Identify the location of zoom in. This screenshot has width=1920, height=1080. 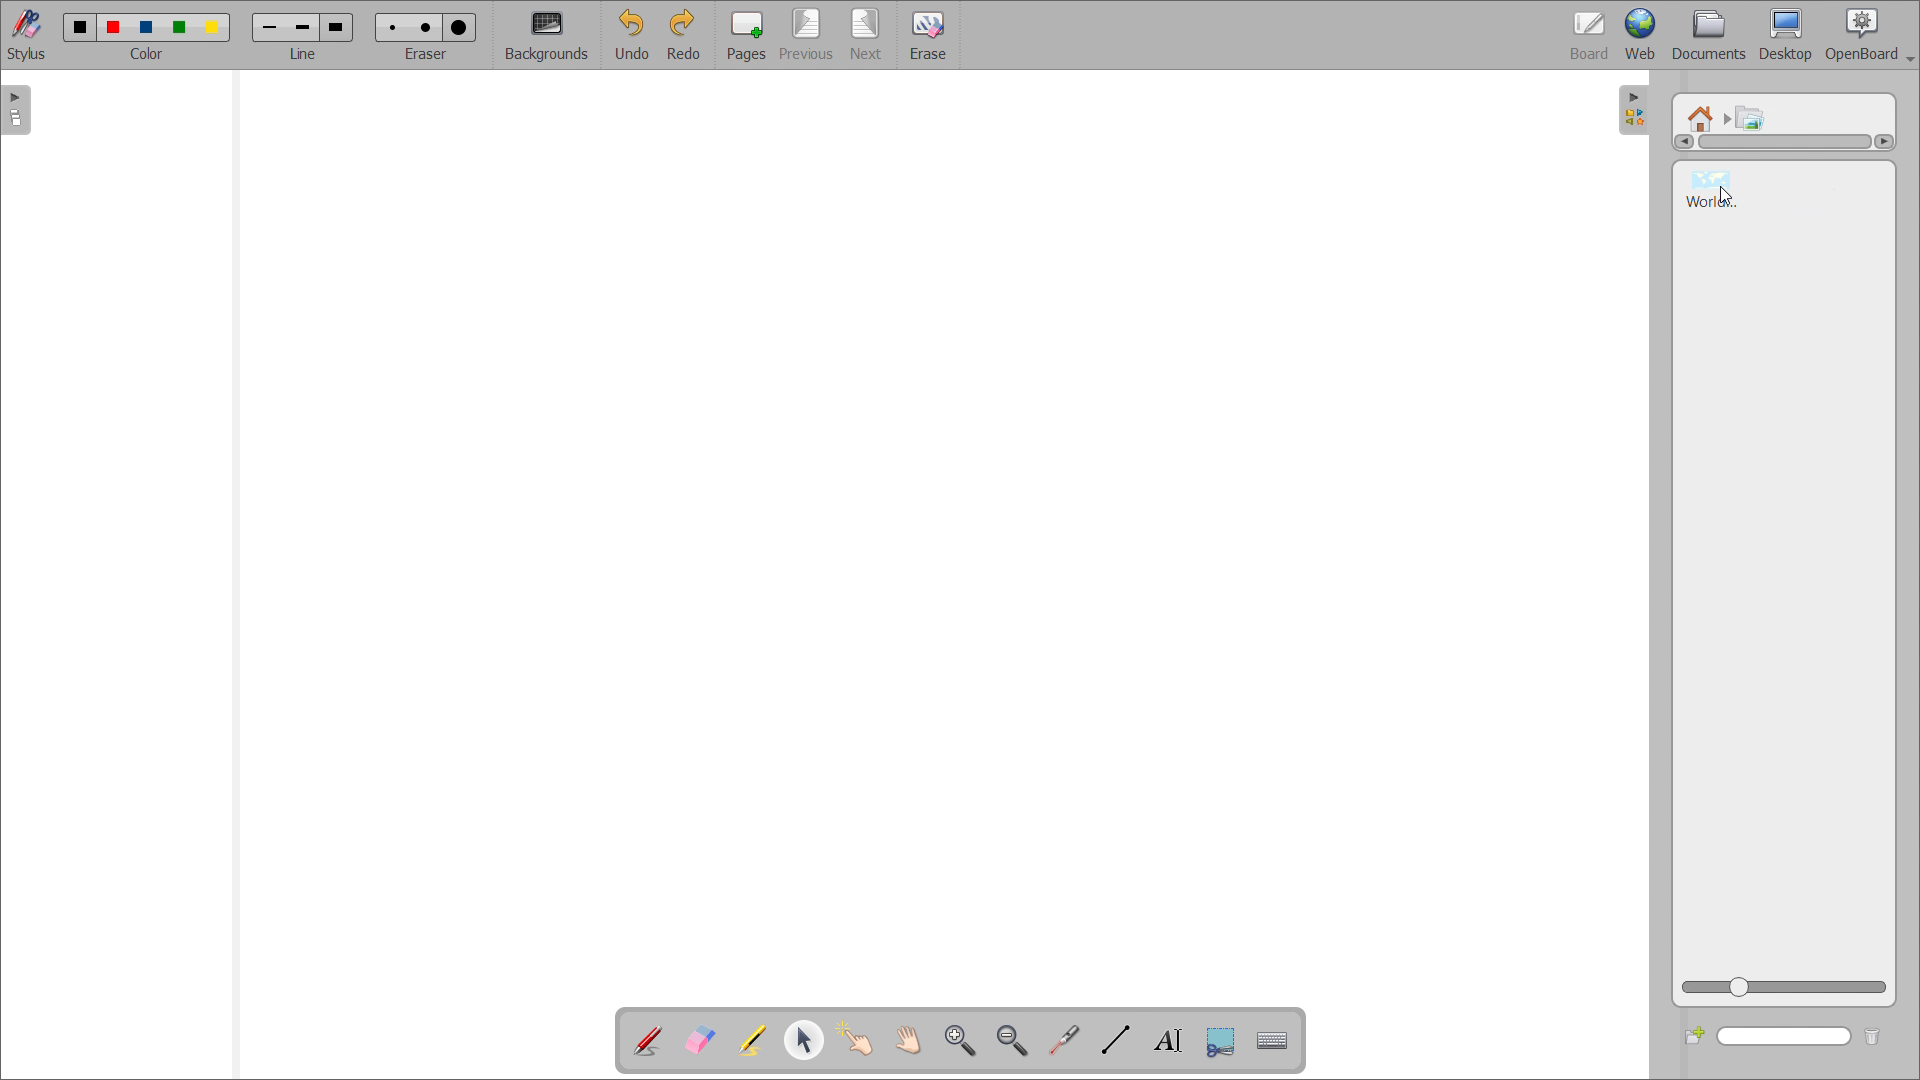
(962, 1040).